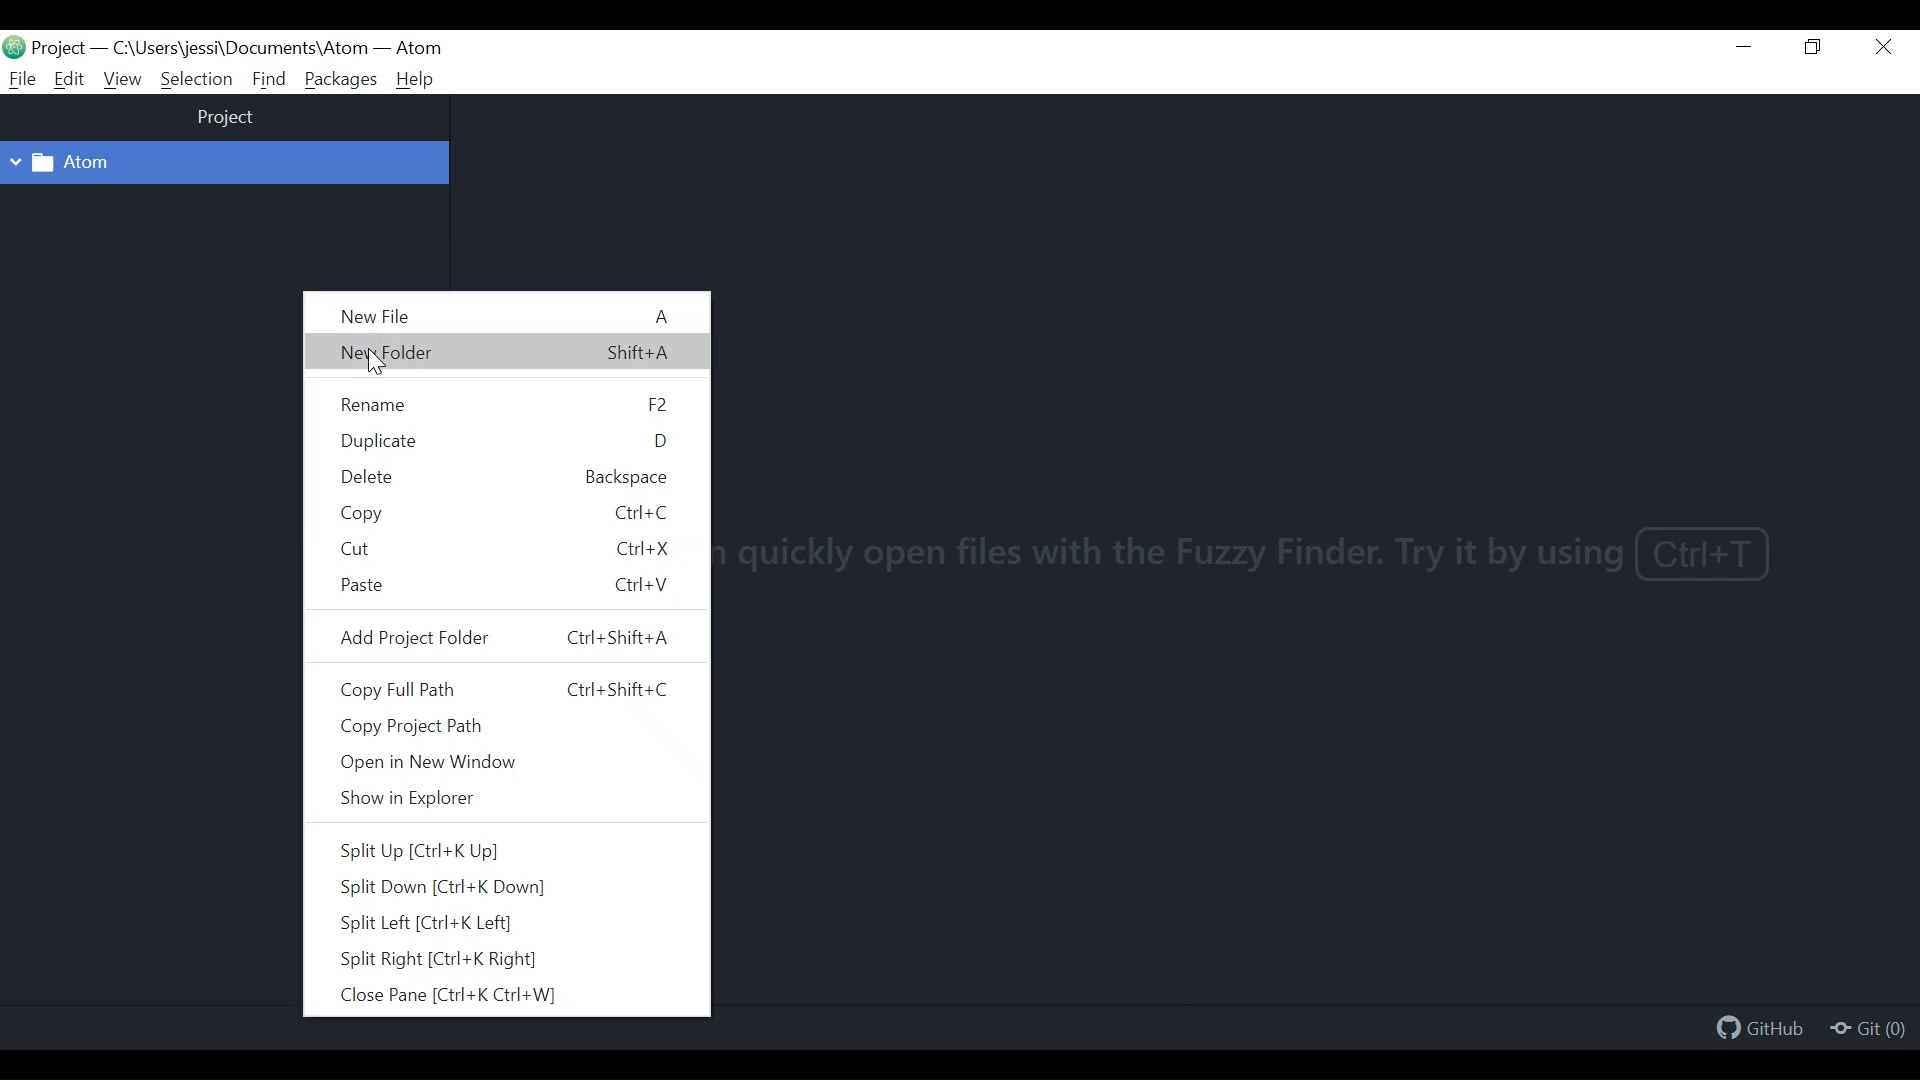  Describe the element at coordinates (364, 513) in the screenshot. I see `Copy` at that location.